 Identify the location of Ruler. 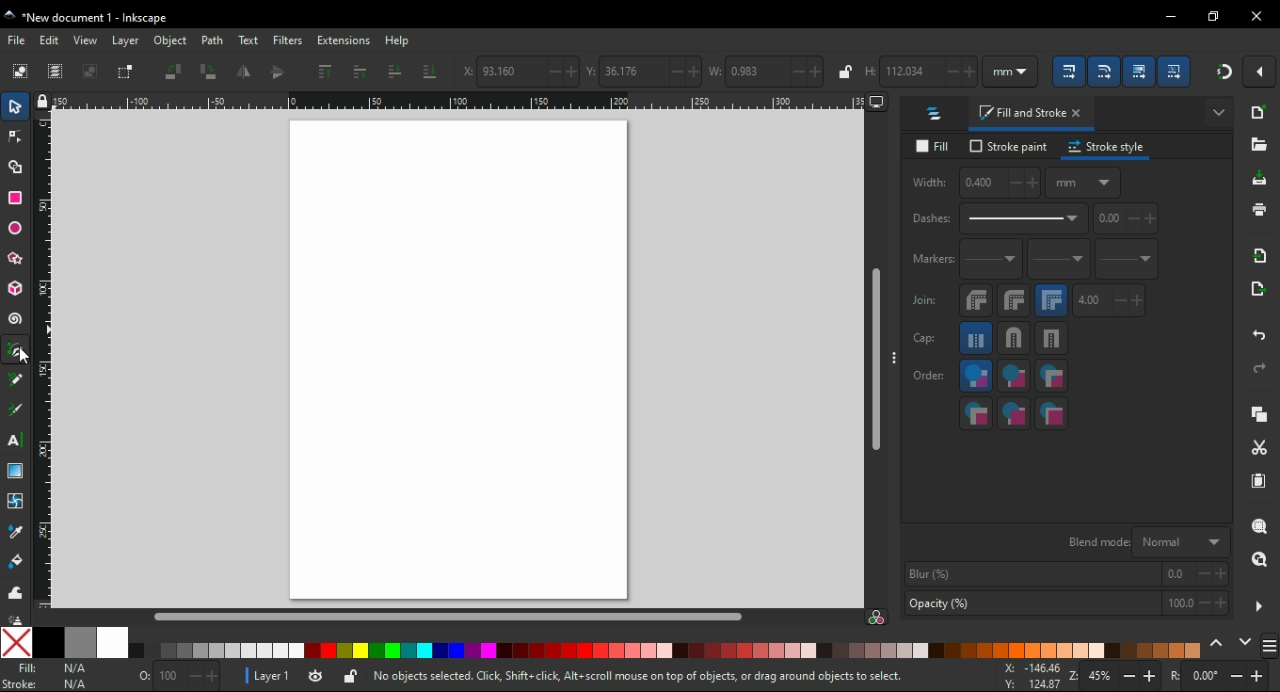
(451, 103).